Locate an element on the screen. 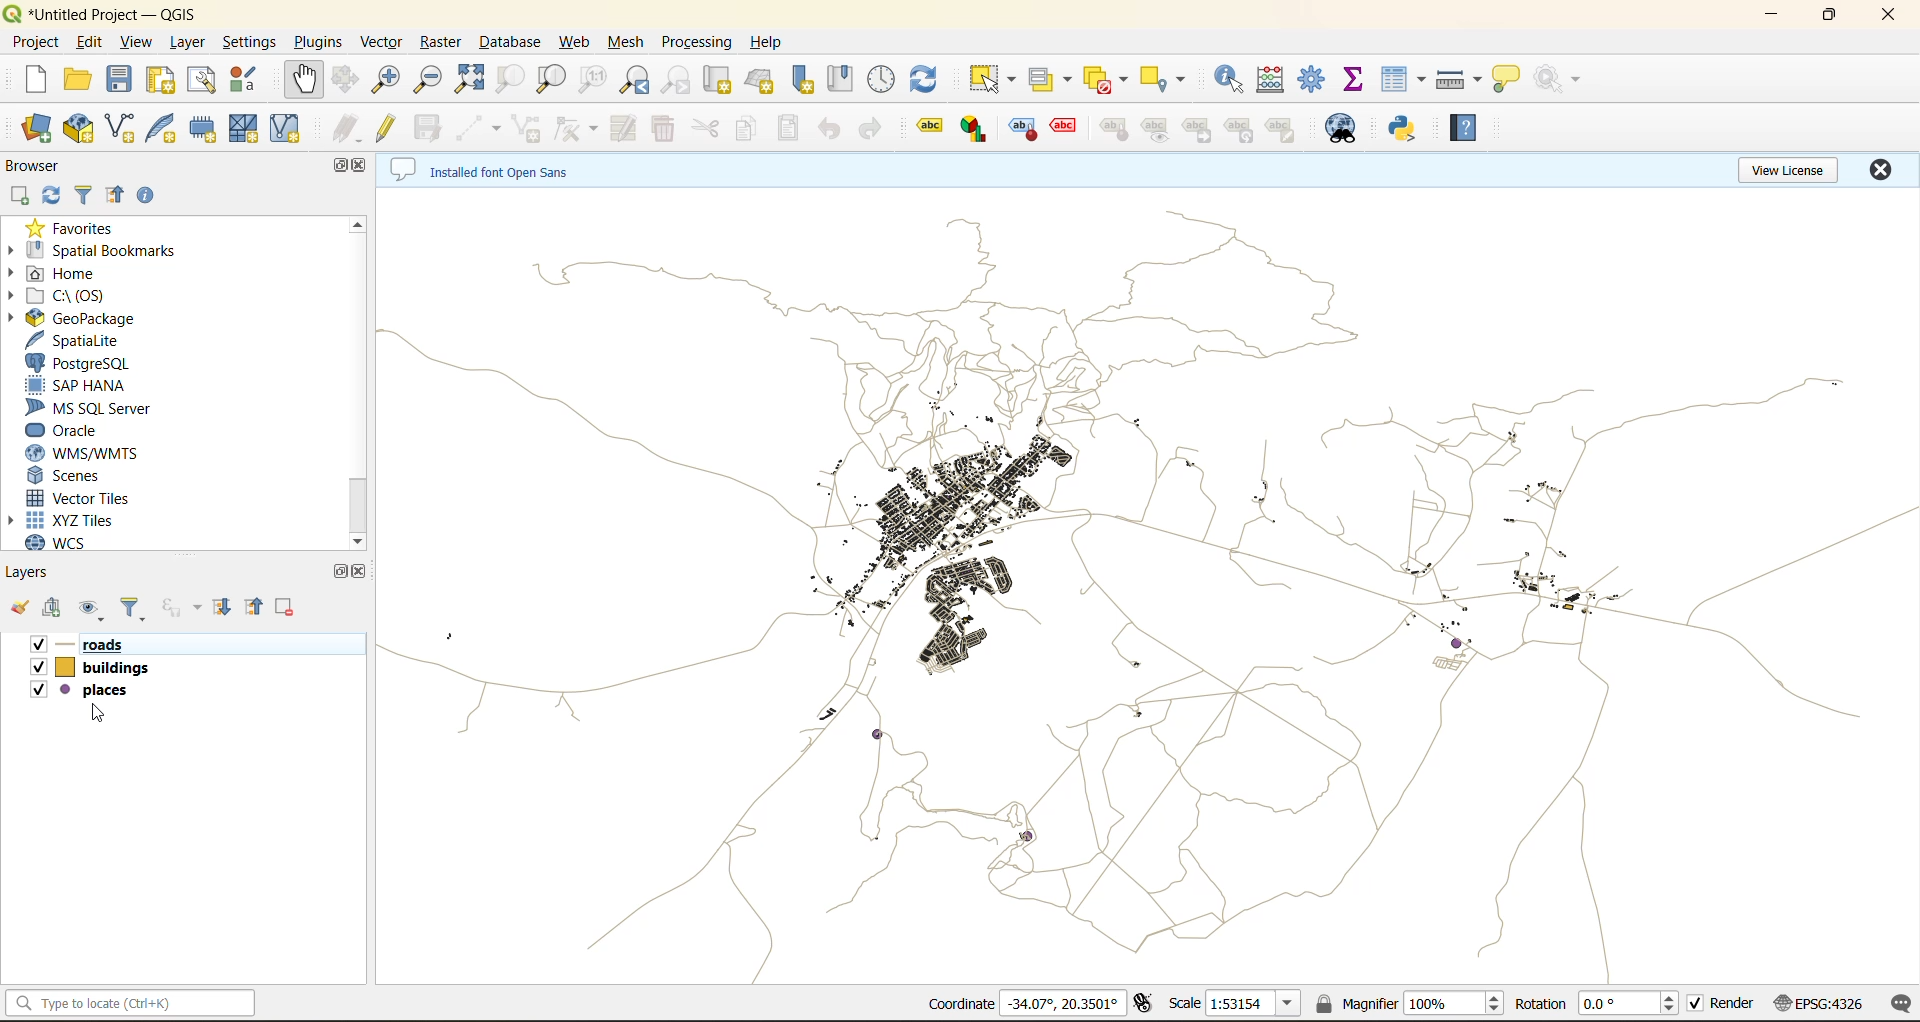  plugins is located at coordinates (319, 41).